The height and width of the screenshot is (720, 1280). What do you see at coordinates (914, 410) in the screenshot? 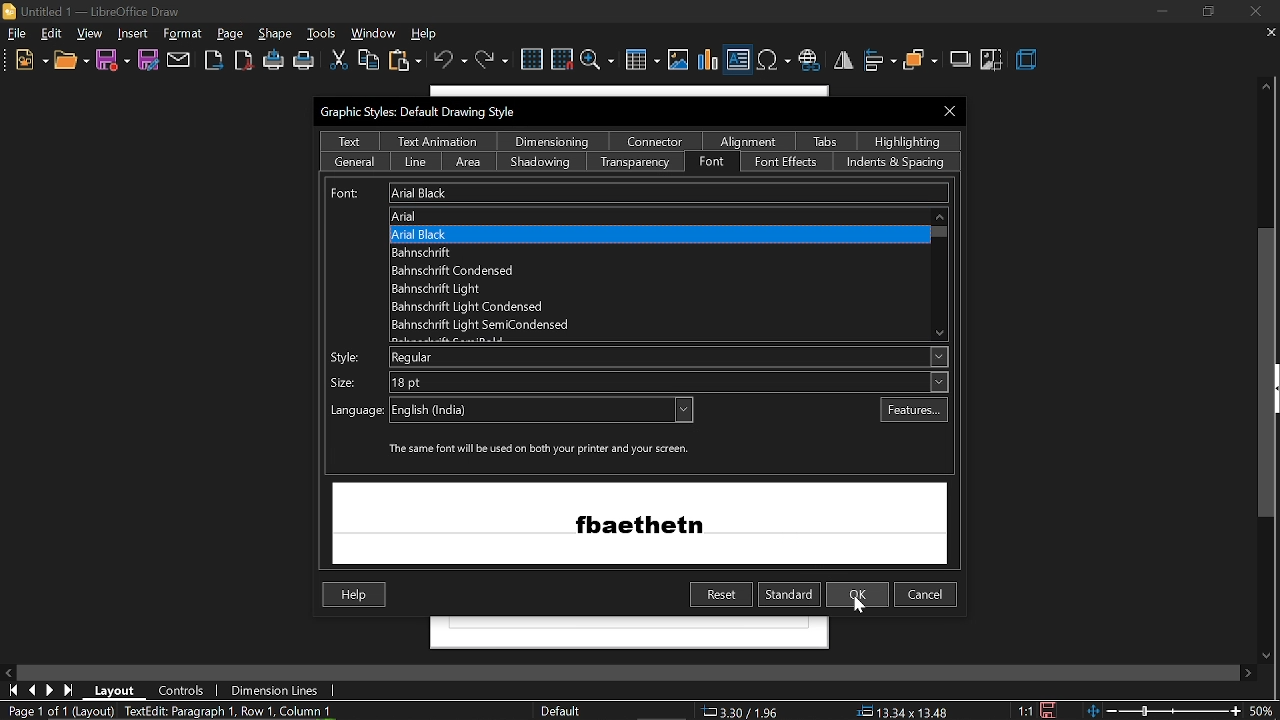
I see `features` at bounding box center [914, 410].